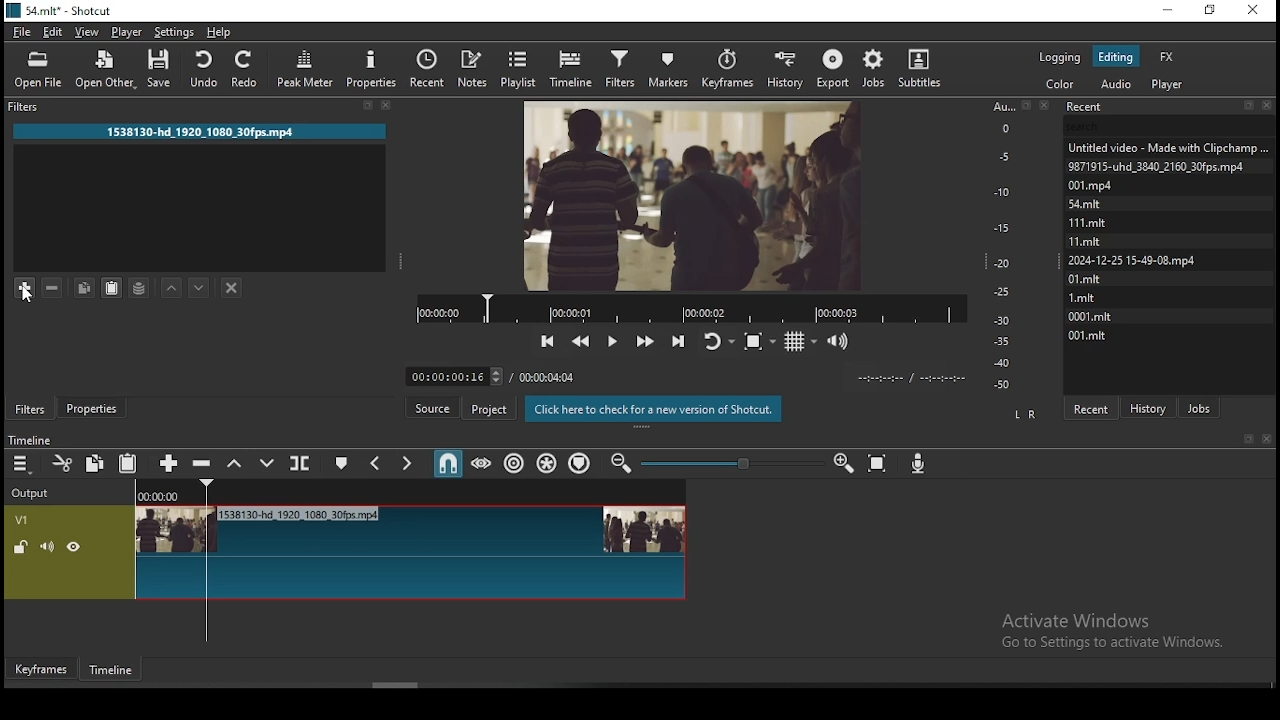  What do you see at coordinates (22, 466) in the screenshot?
I see `timeline menu` at bounding box center [22, 466].